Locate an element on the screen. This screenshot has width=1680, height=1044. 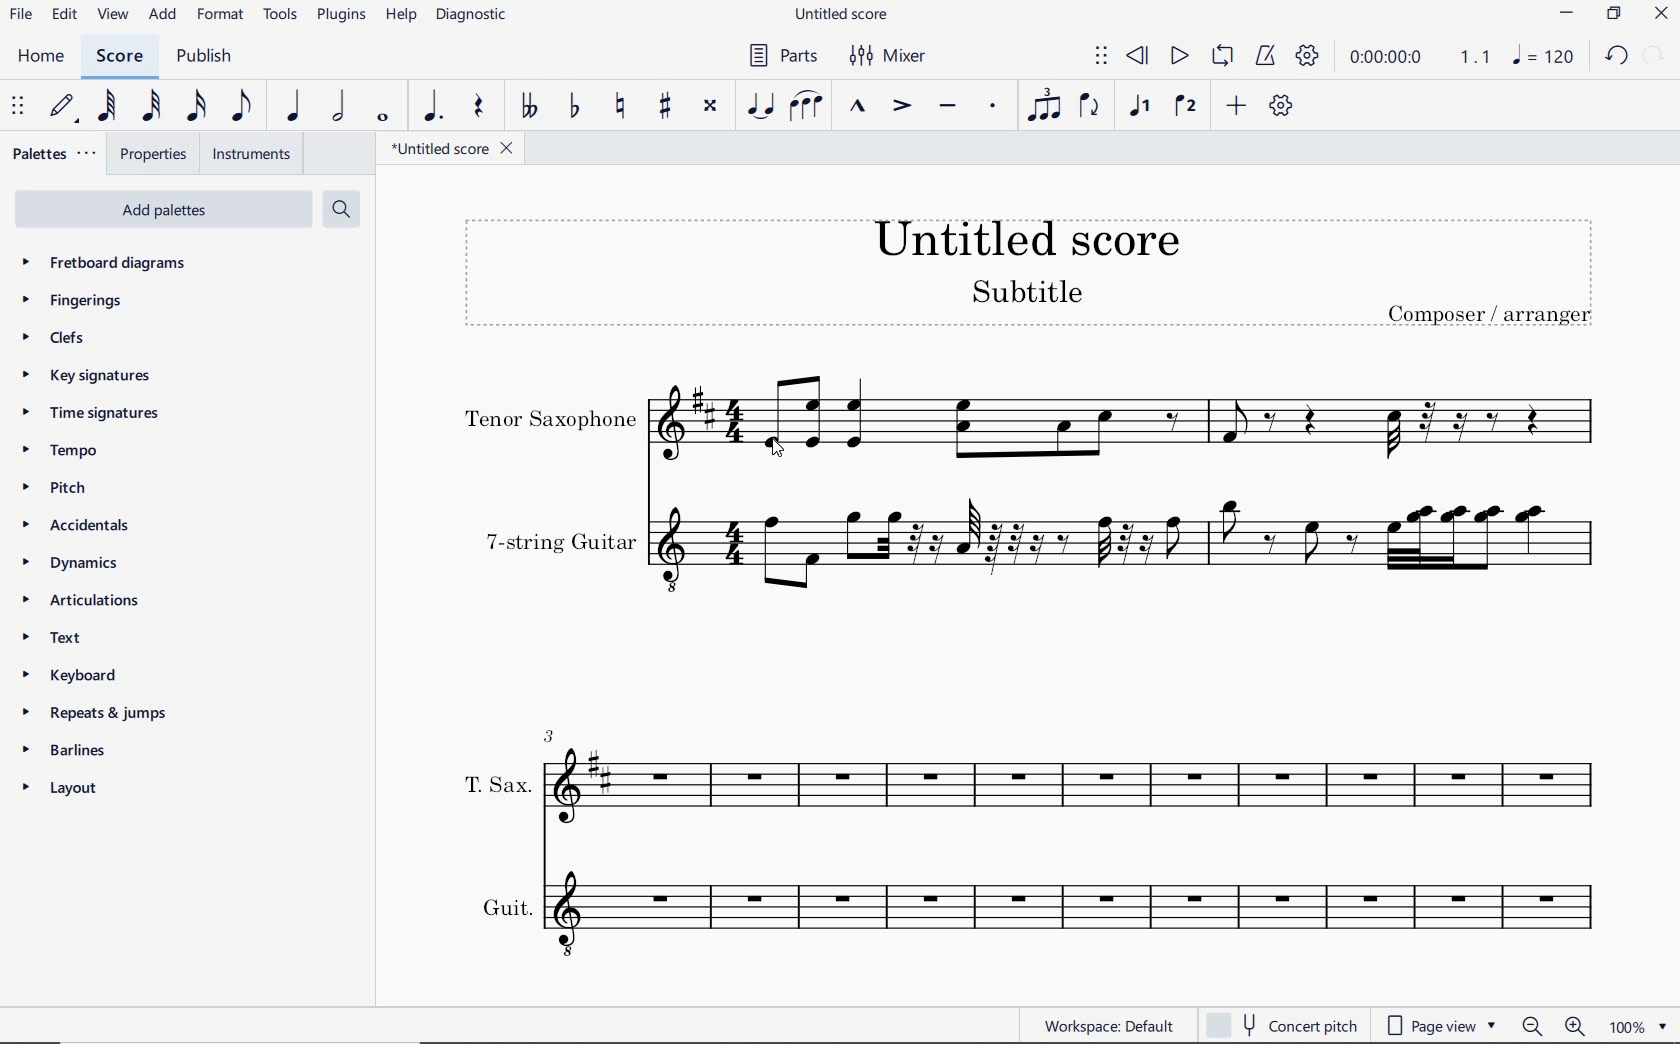
PALETTES is located at coordinates (53, 152).